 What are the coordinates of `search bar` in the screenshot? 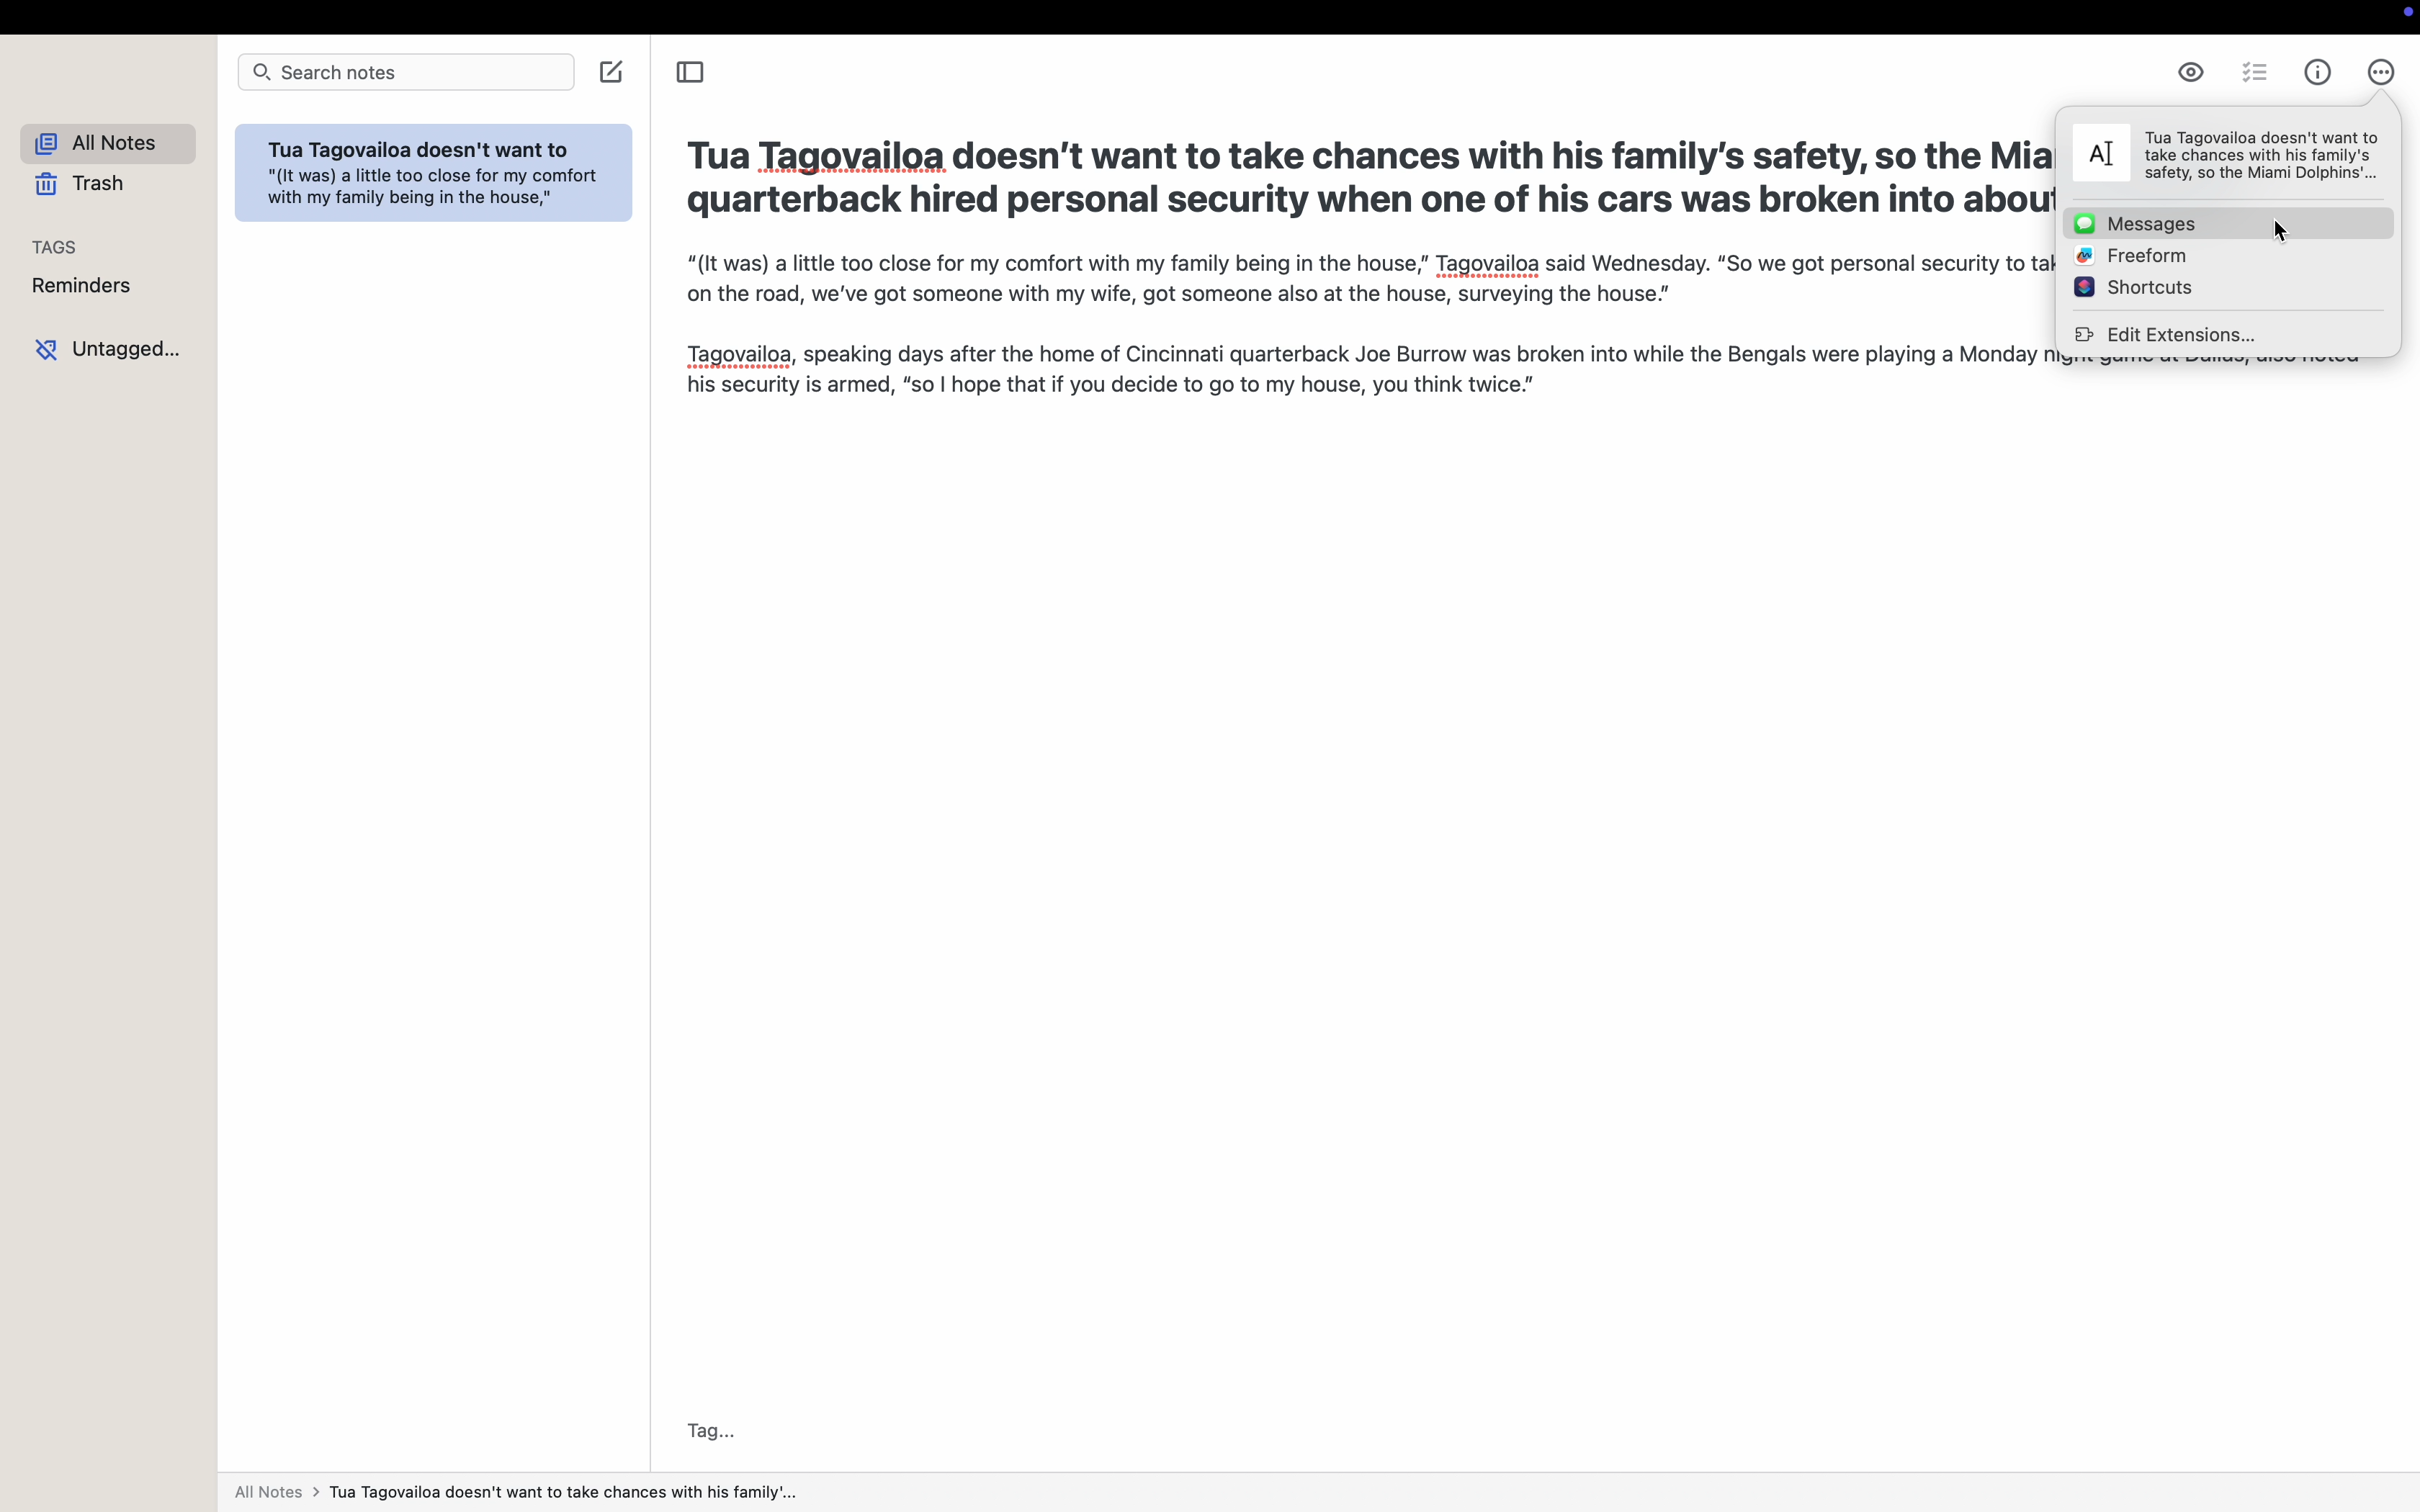 It's located at (408, 70).